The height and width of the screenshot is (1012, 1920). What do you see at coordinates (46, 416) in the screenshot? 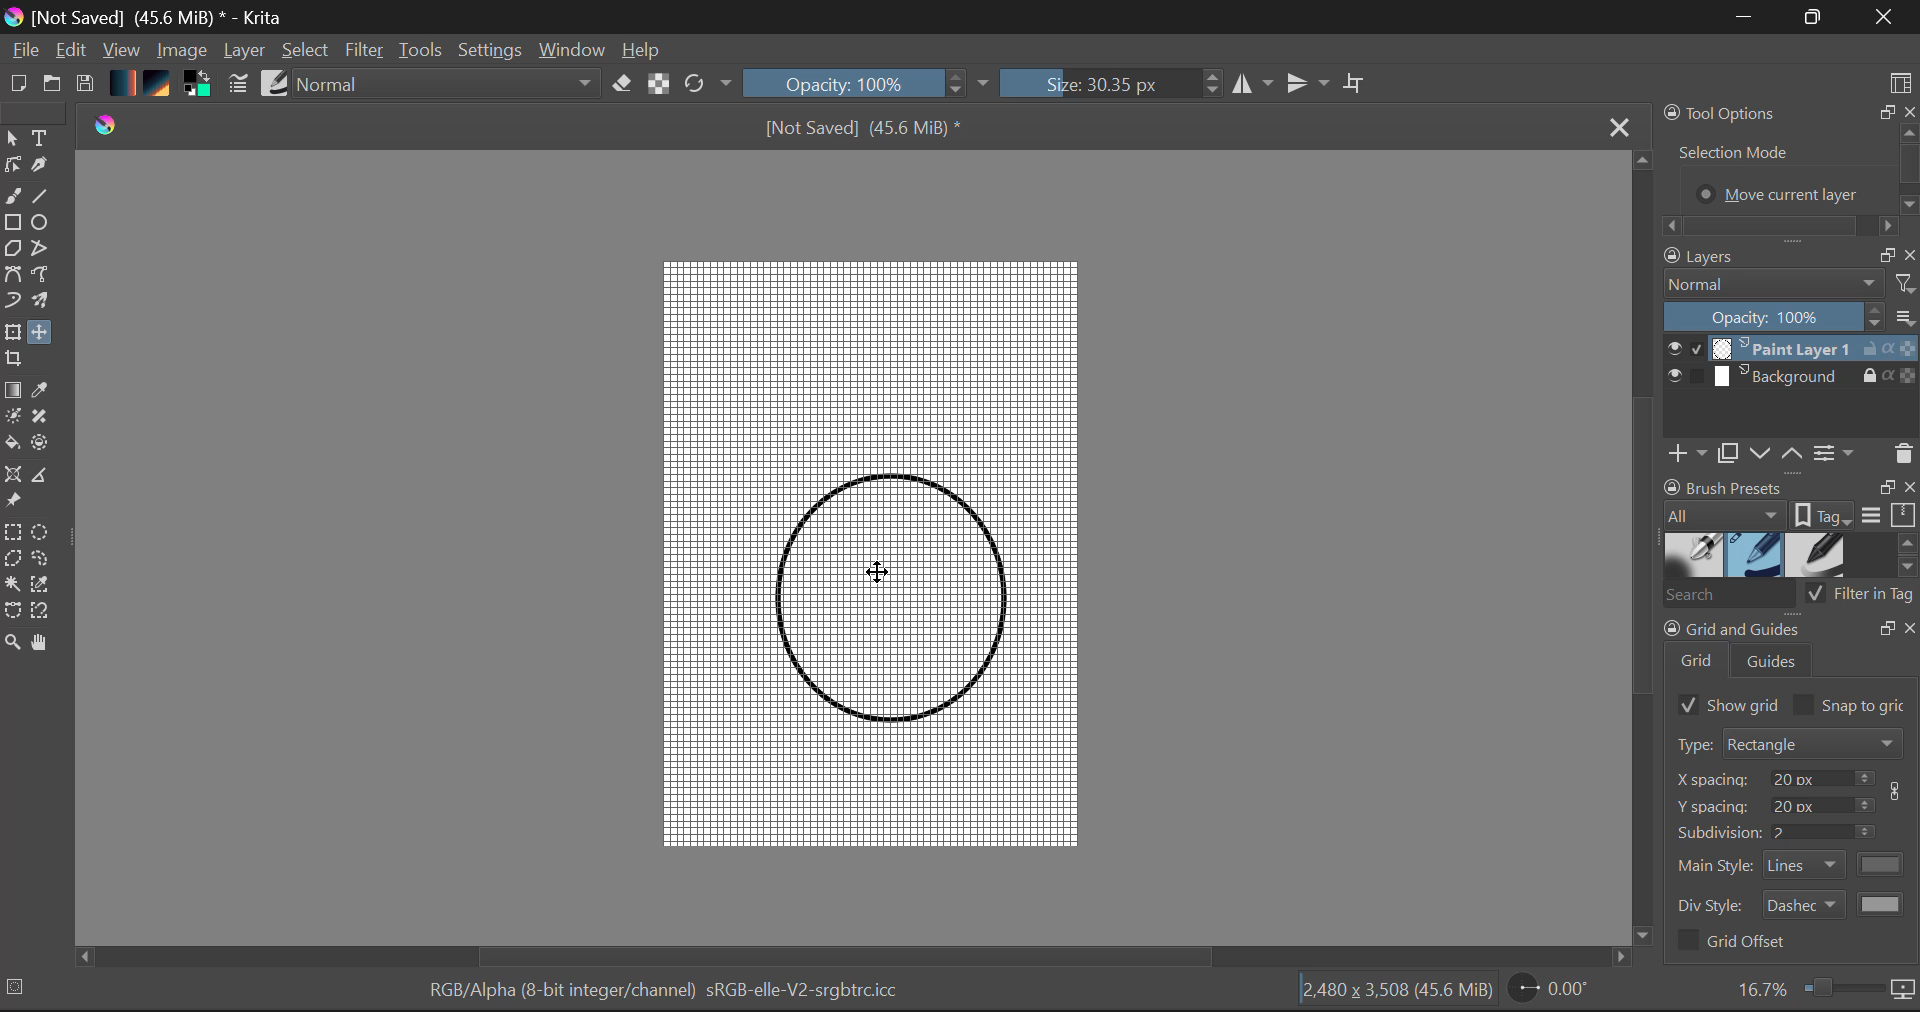
I see `Smart Patch Tool` at bounding box center [46, 416].